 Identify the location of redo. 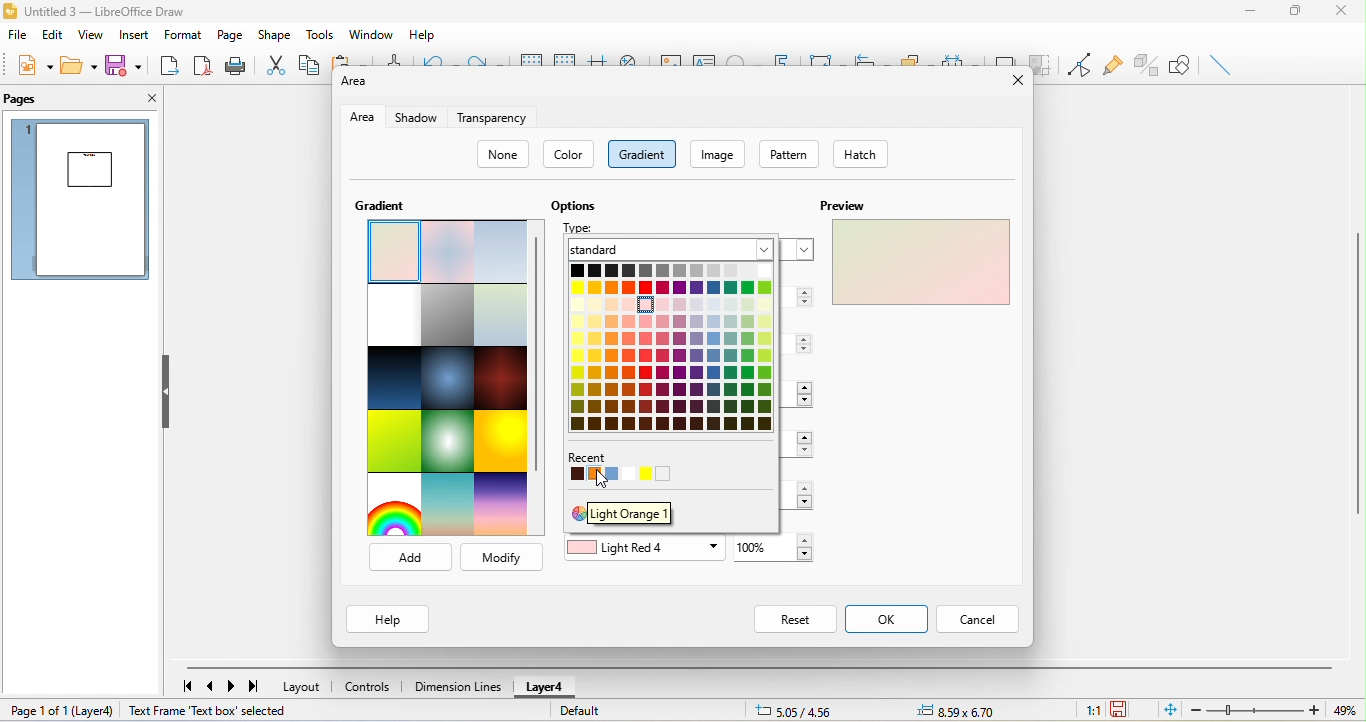
(486, 58).